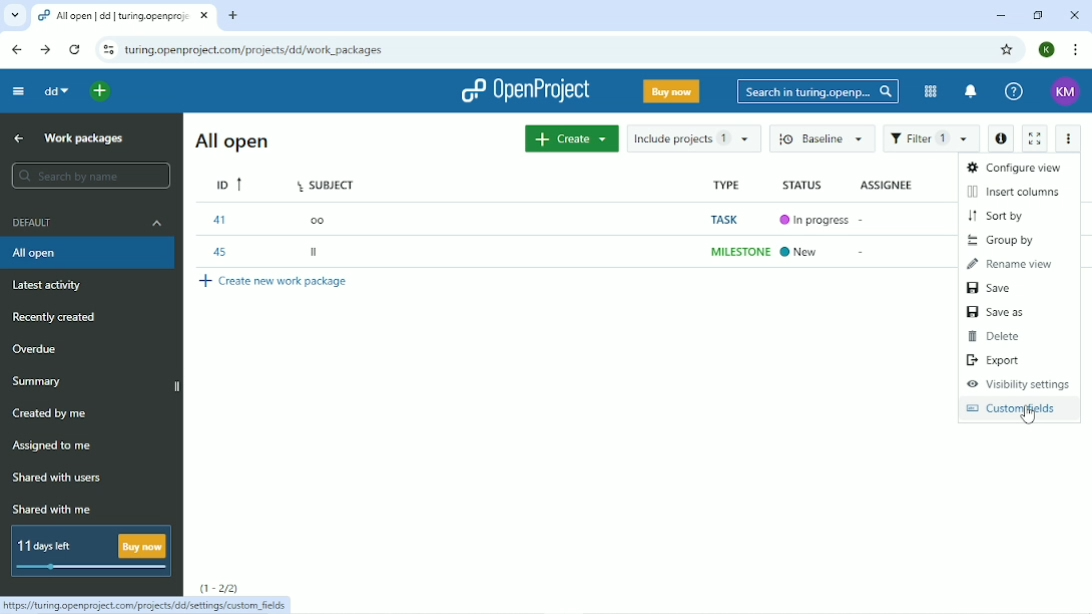 This screenshot has height=614, width=1092. I want to click on Custom fields, so click(1016, 412).